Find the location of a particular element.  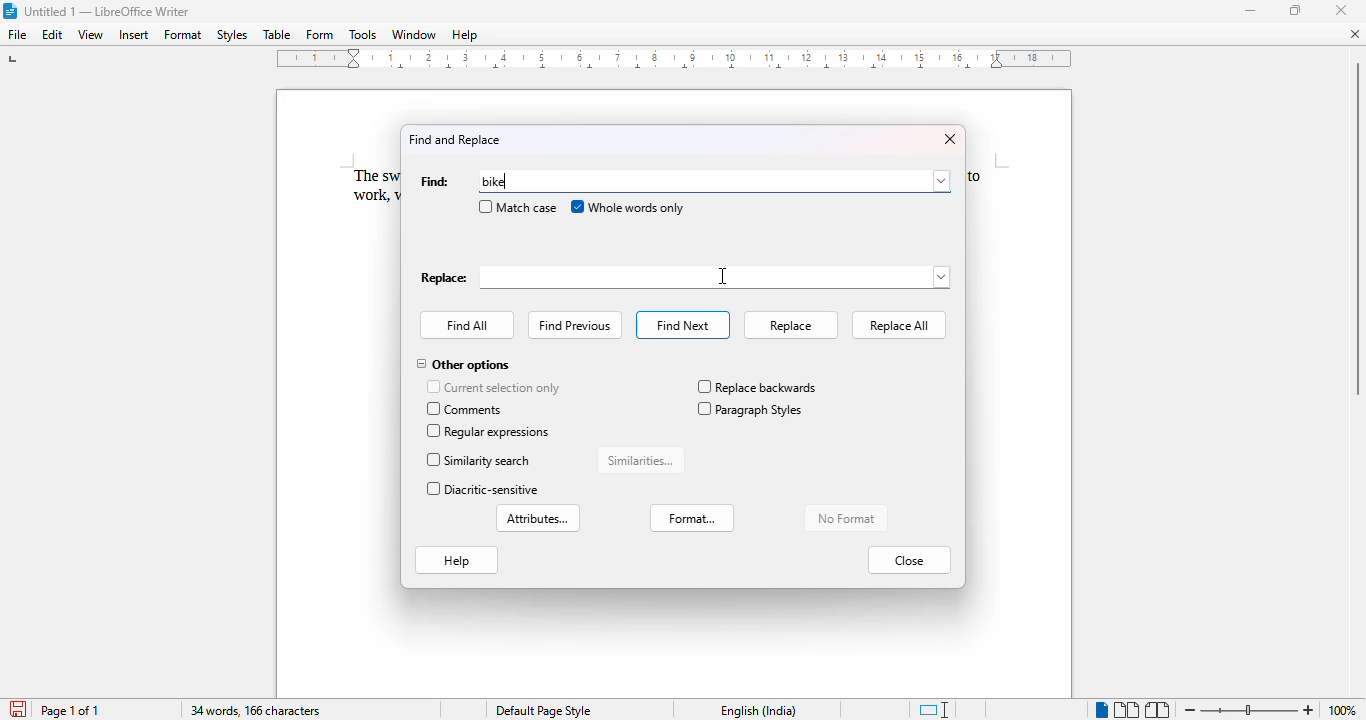

close is located at coordinates (949, 139).